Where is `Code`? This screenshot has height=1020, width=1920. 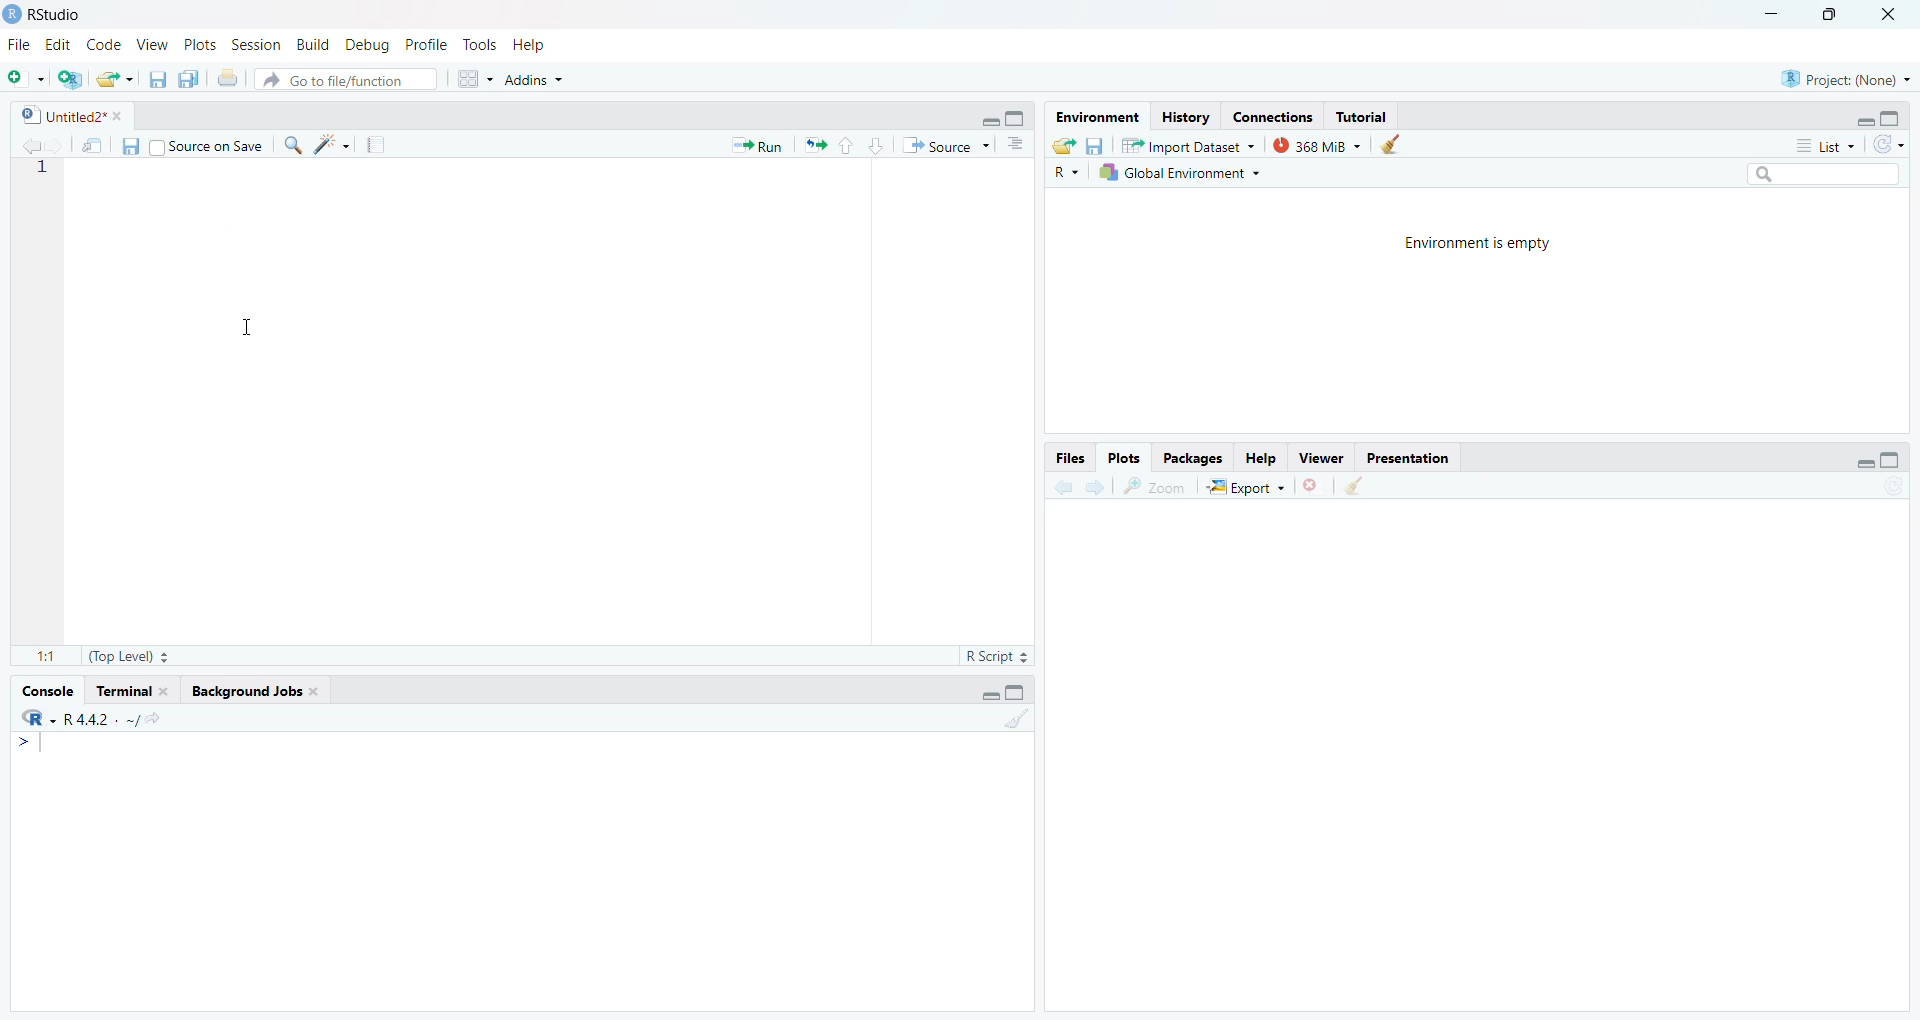
Code is located at coordinates (104, 45).